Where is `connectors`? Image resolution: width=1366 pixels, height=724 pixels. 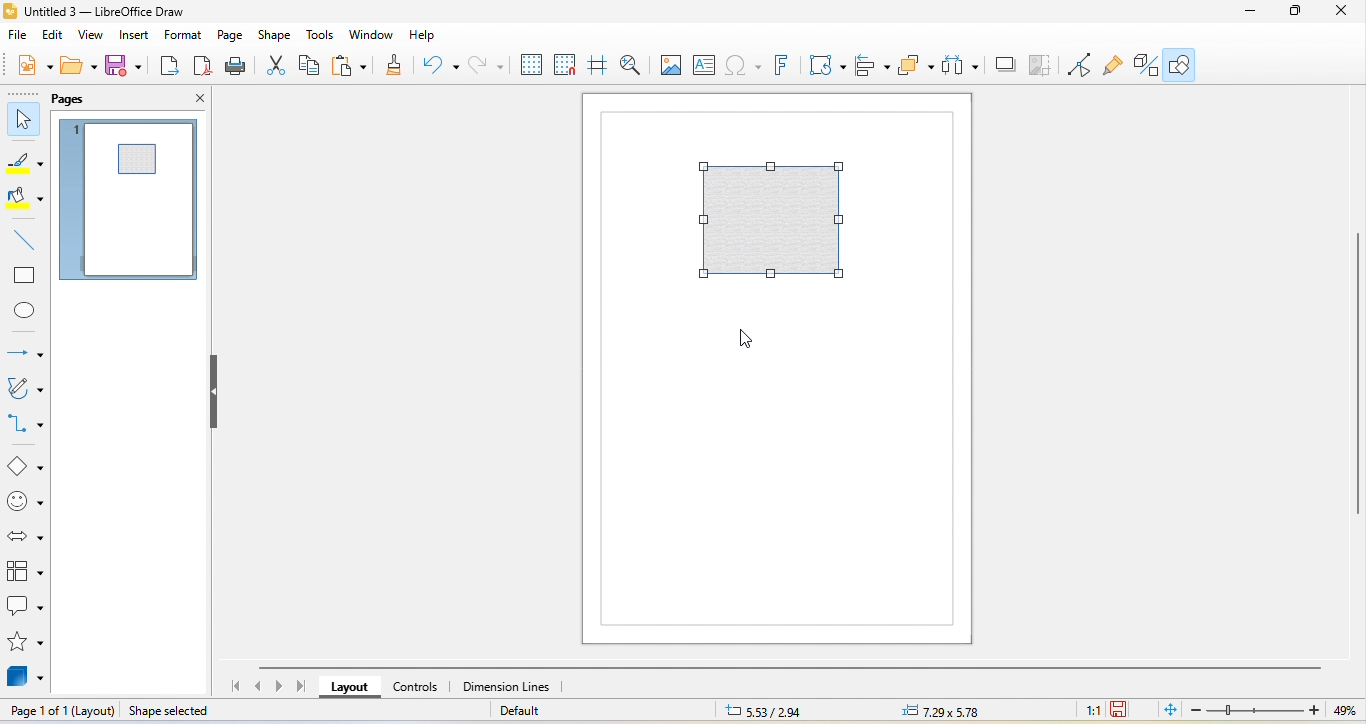 connectors is located at coordinates (26, 424).